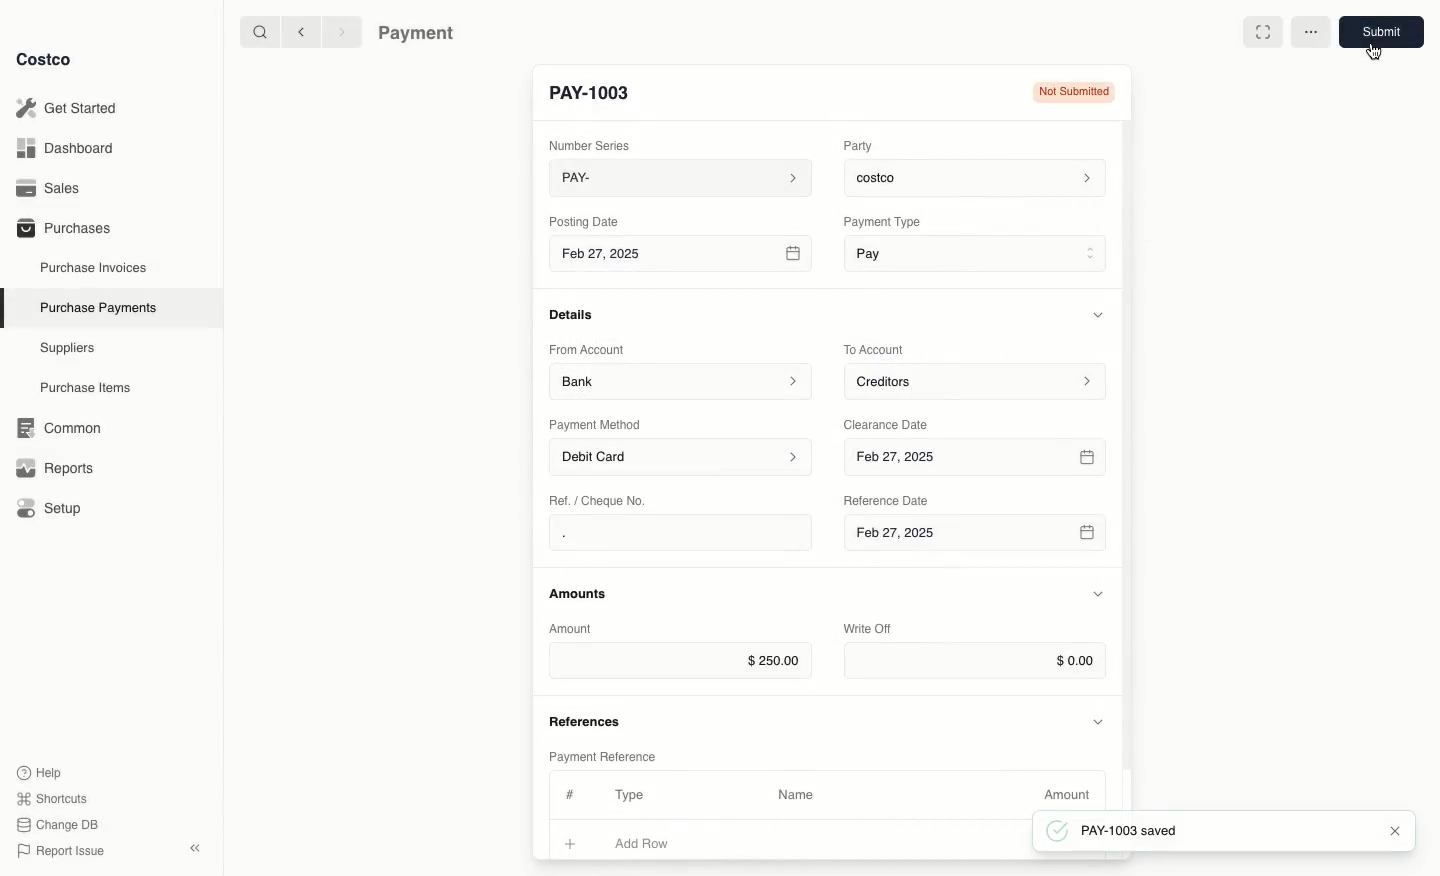 Image resolution: width=1440 pixels, height=876 pixels. What do you see at coordinates (1100, 720) in the screenshot?
I see `Hide` at bounding box center [1100, 720].